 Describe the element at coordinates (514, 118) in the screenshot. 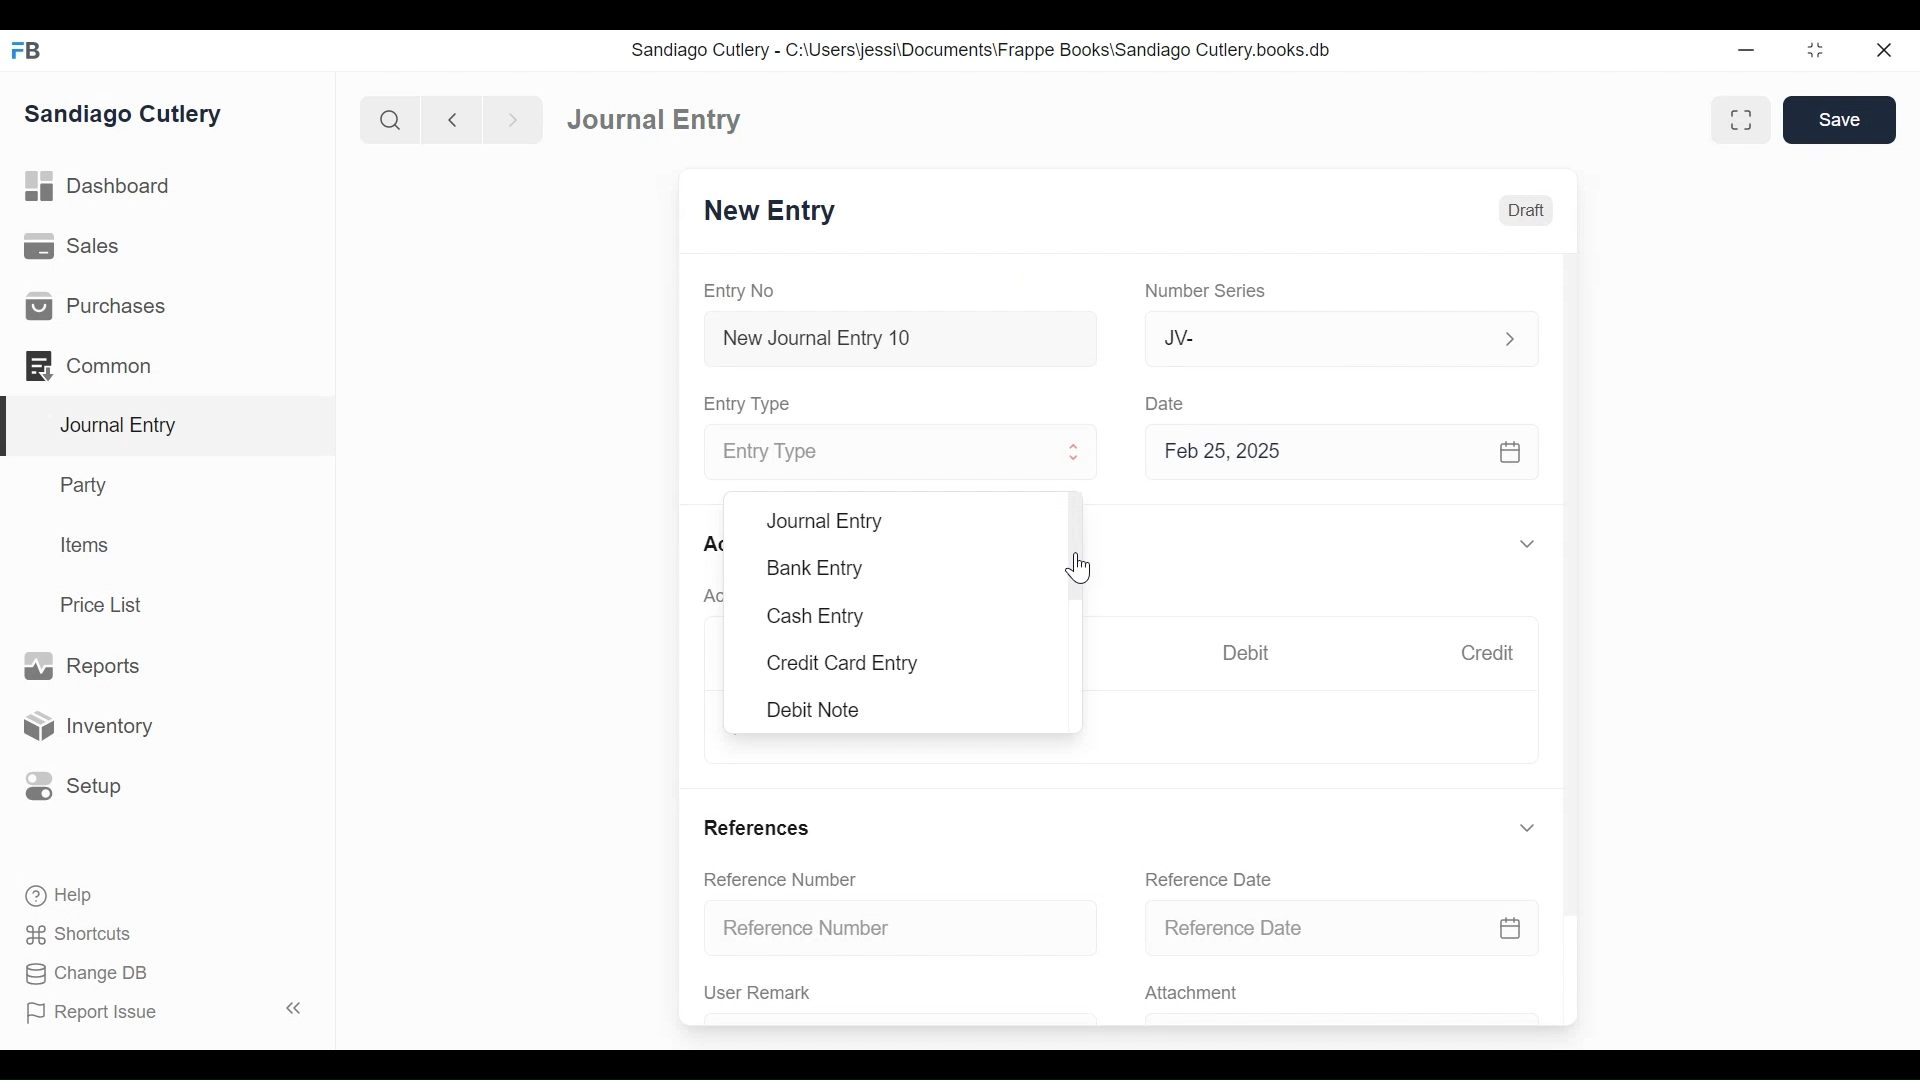

I see `Navigate Forward` at that location.